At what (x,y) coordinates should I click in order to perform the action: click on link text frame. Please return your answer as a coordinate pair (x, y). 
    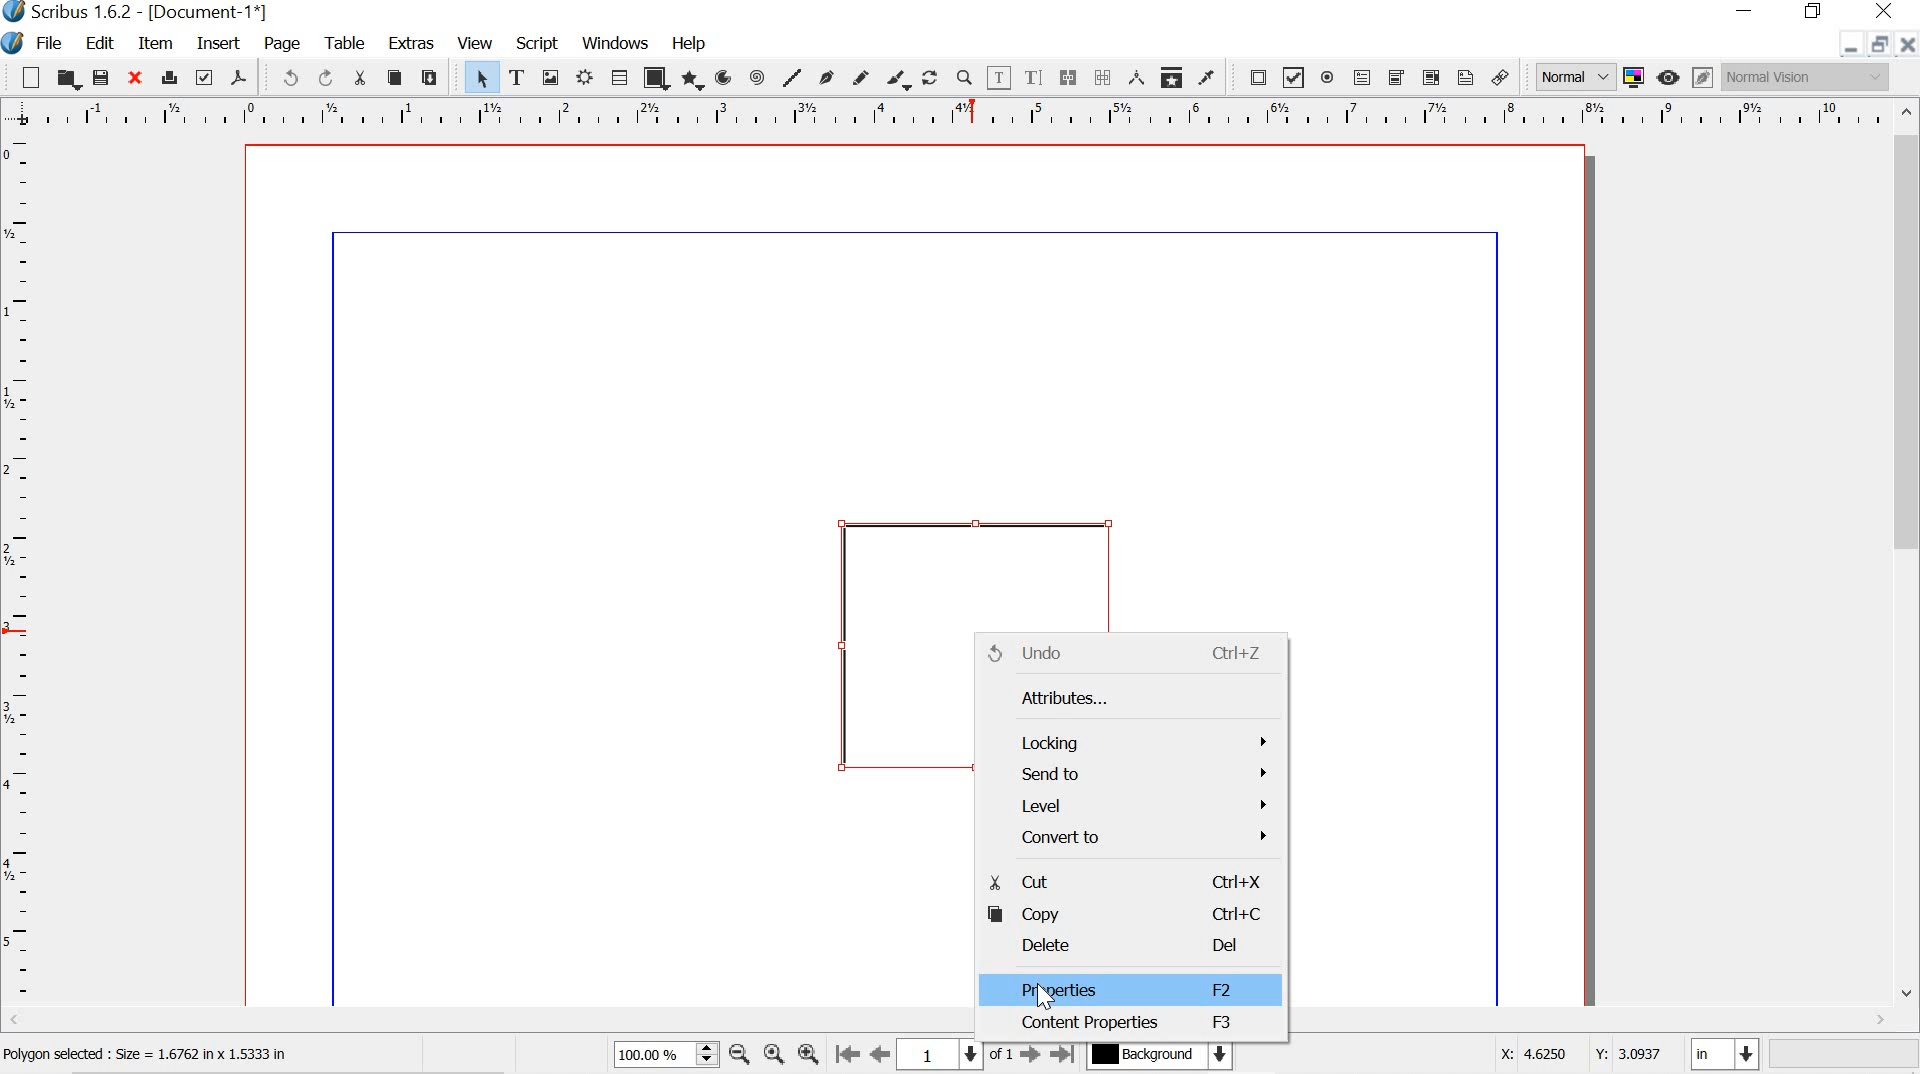
    Looking at the image, I should click on (1067, 77).